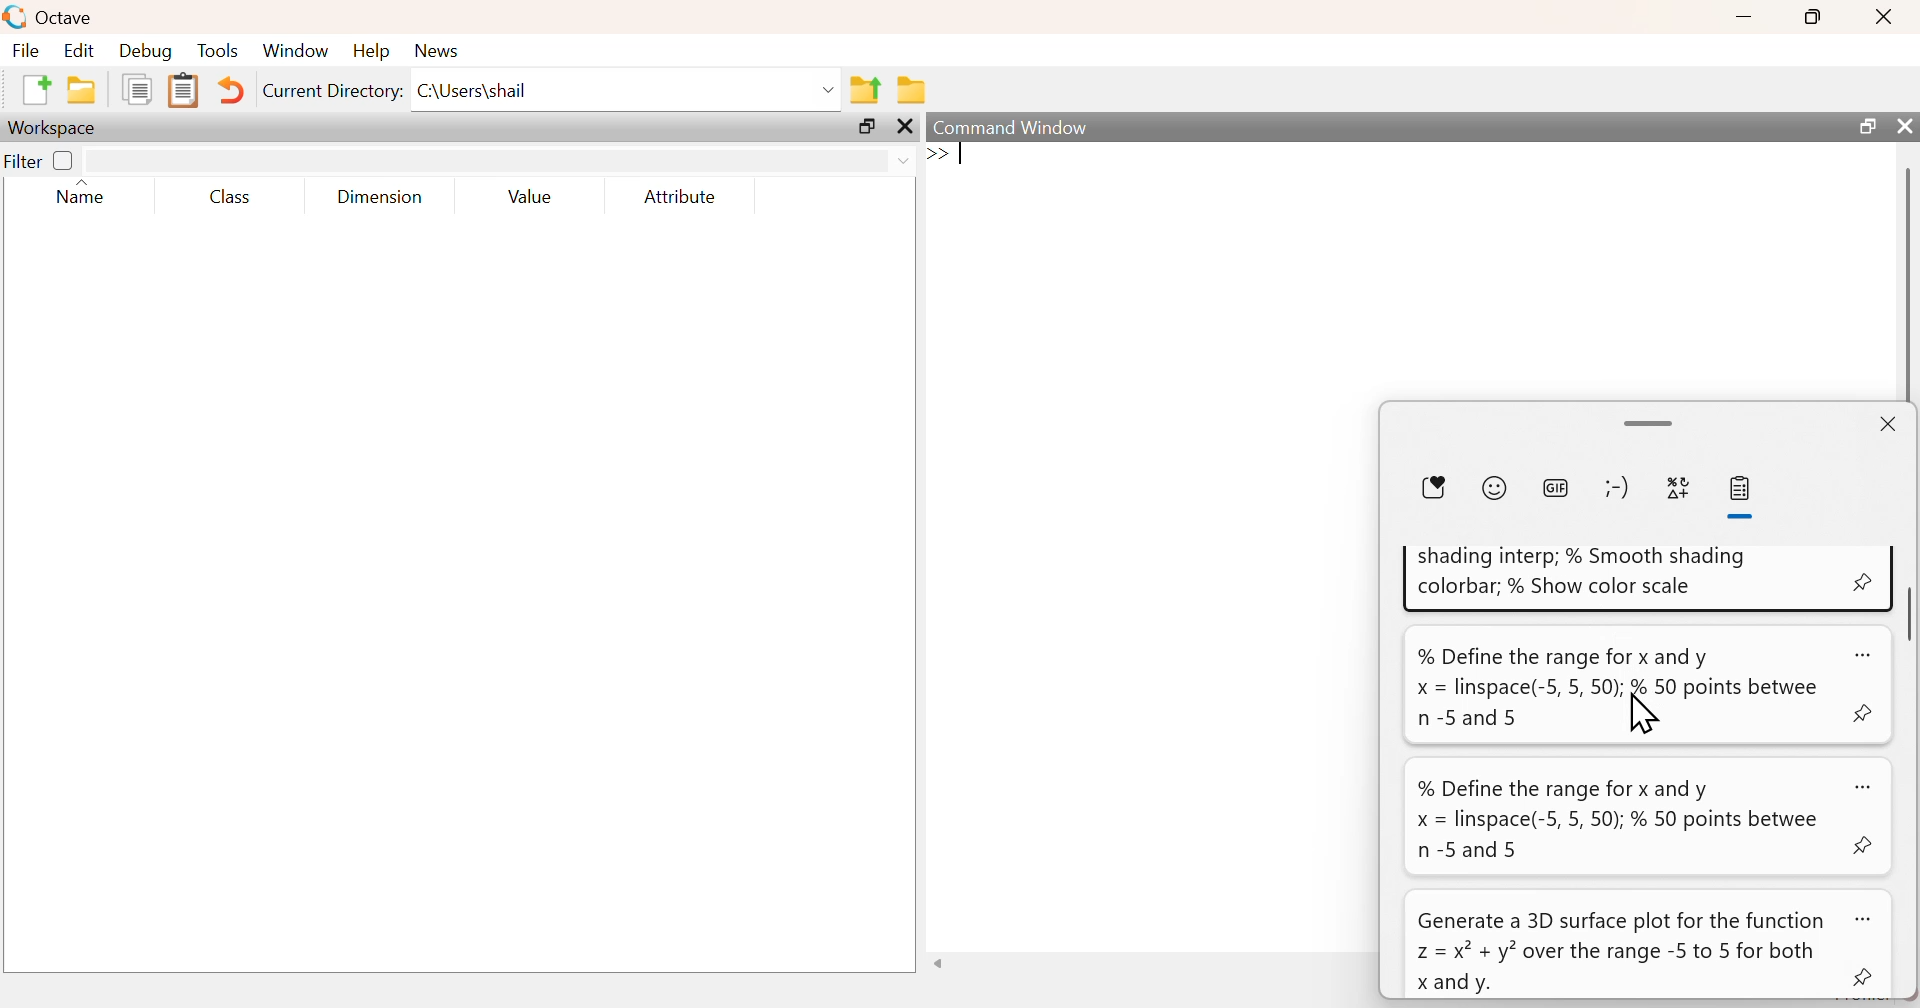 The height and width of the screenshot is (1008, 1920). Describe the element at coordinates (682, 196) in the screenshot. I see `Attribute` at that location.